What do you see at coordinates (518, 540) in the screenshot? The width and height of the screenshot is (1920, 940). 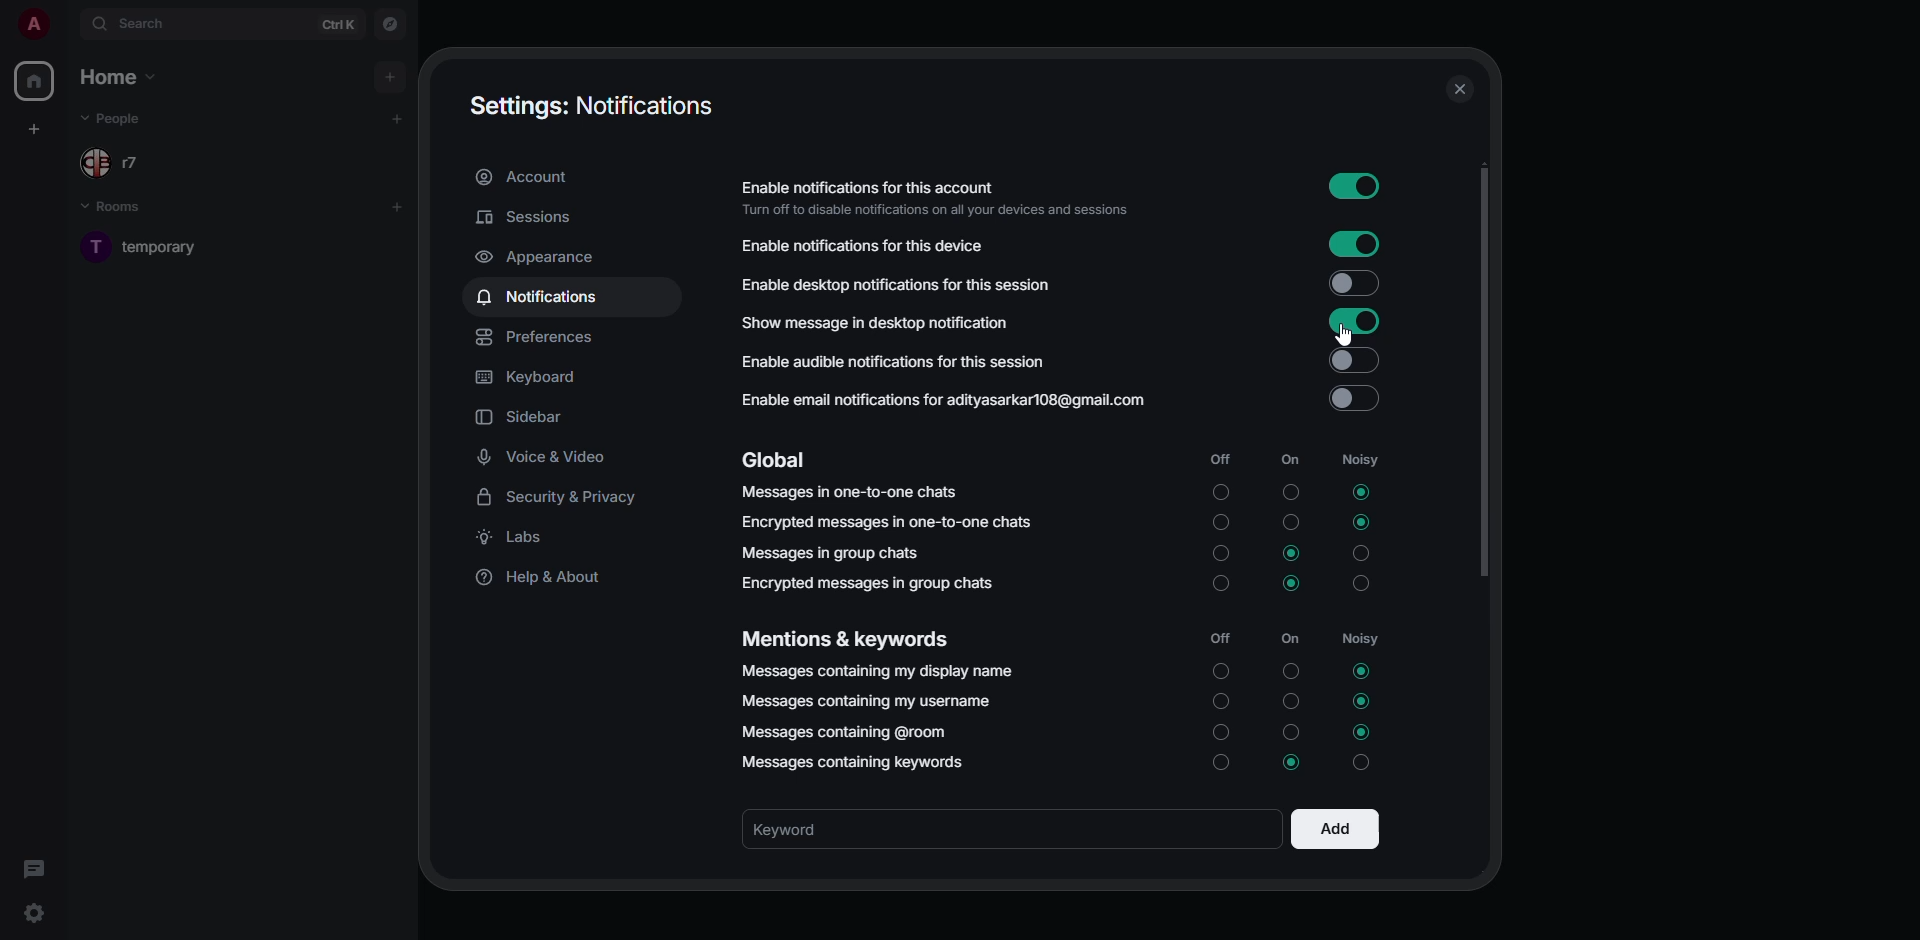 I see `labs` at bounding box center [518, 540].